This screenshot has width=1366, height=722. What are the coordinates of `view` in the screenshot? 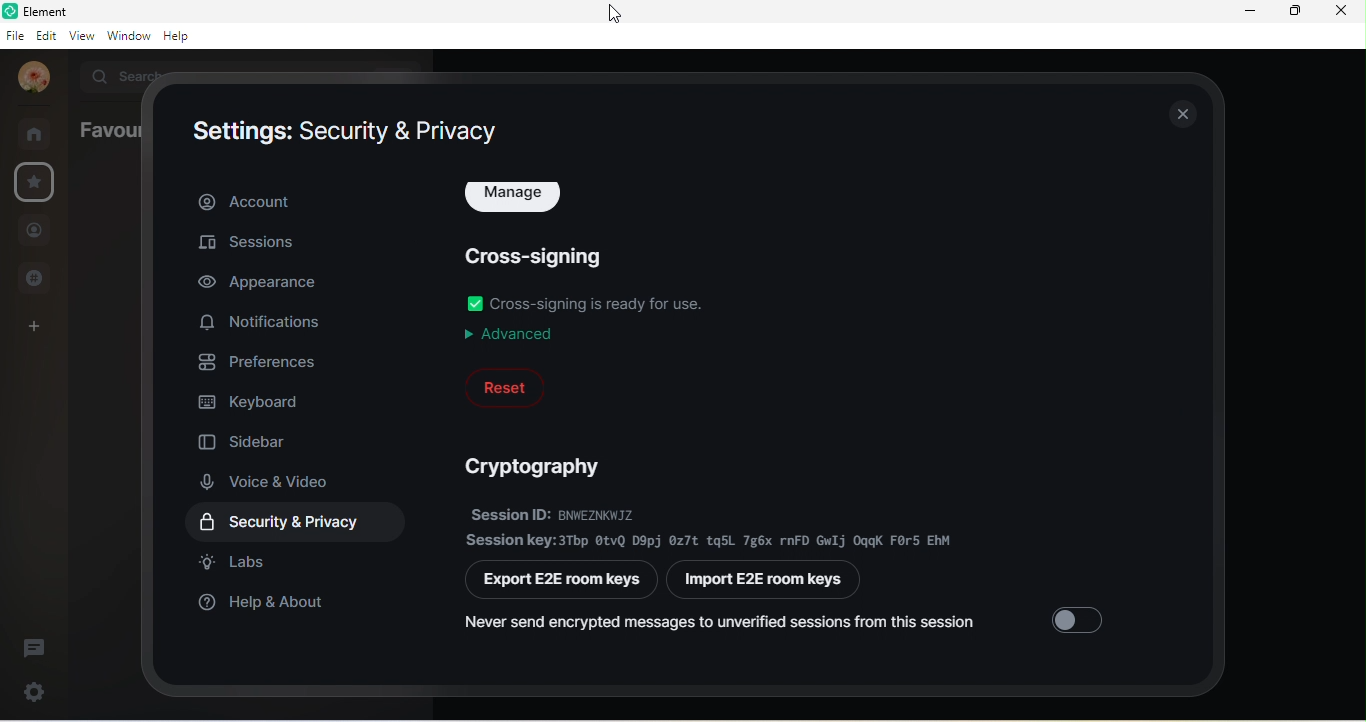 It's located at (85, 37).